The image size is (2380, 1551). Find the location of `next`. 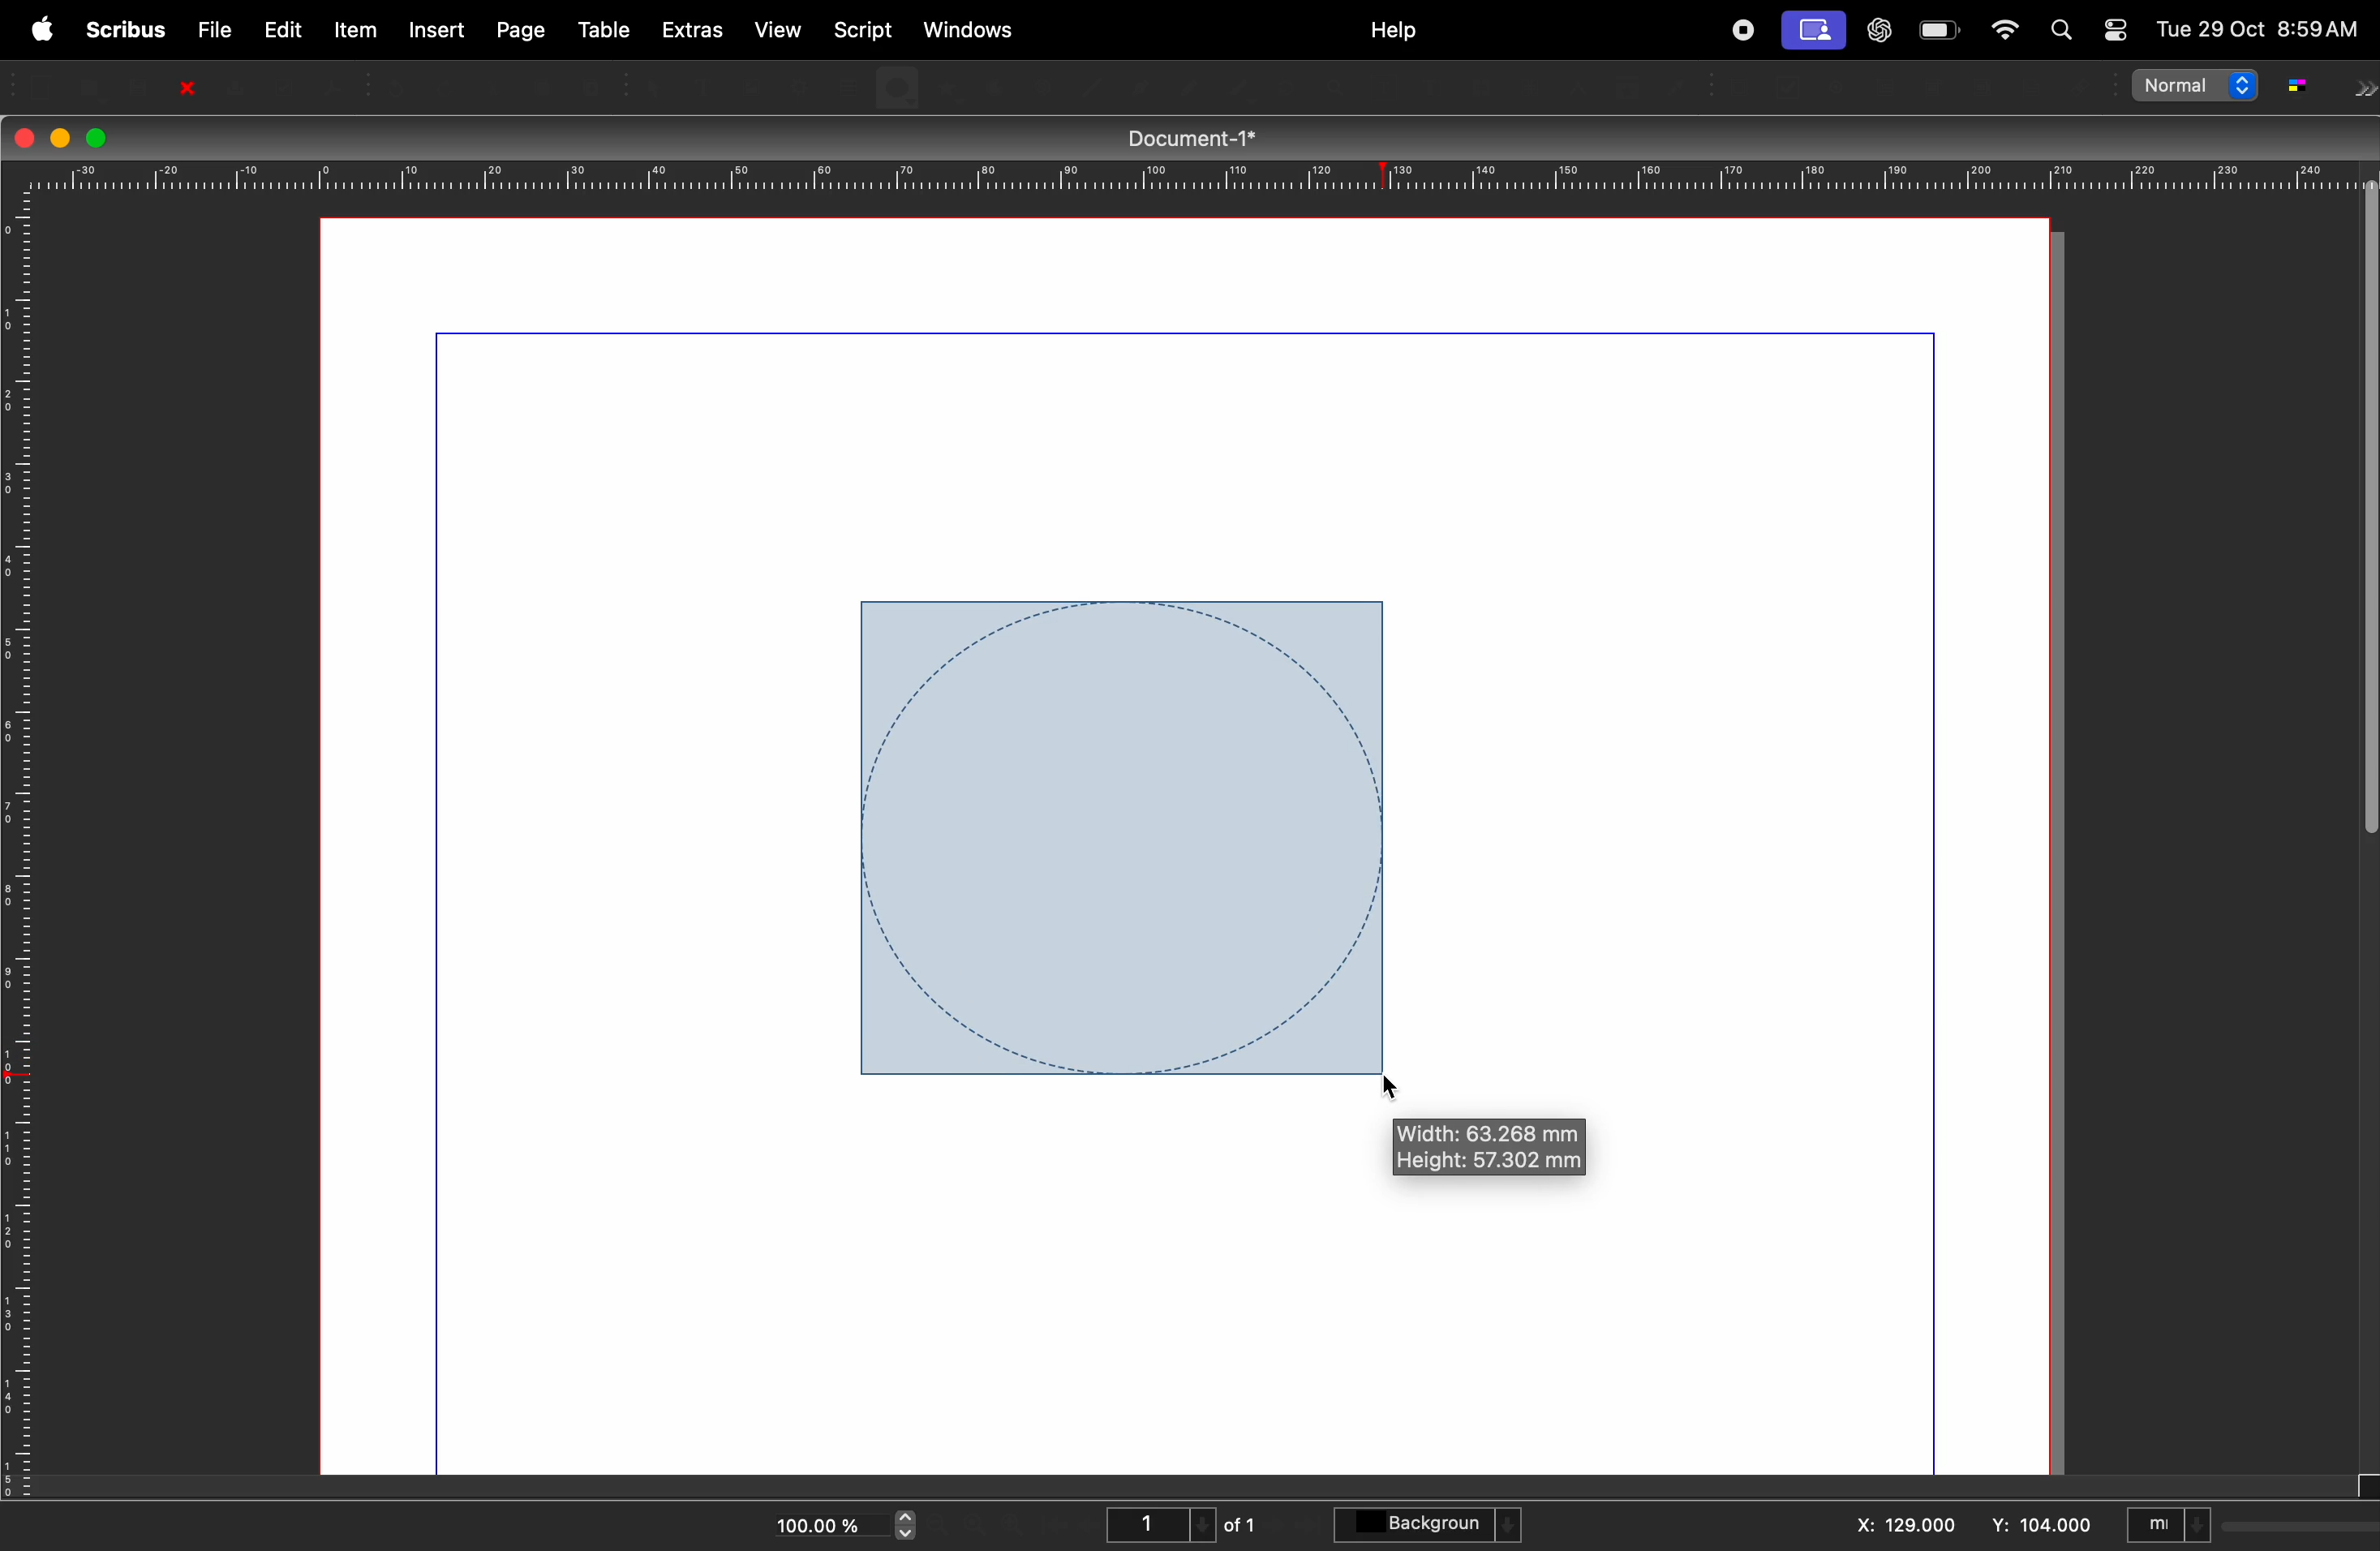

next is located at coordinates (2363, 91).